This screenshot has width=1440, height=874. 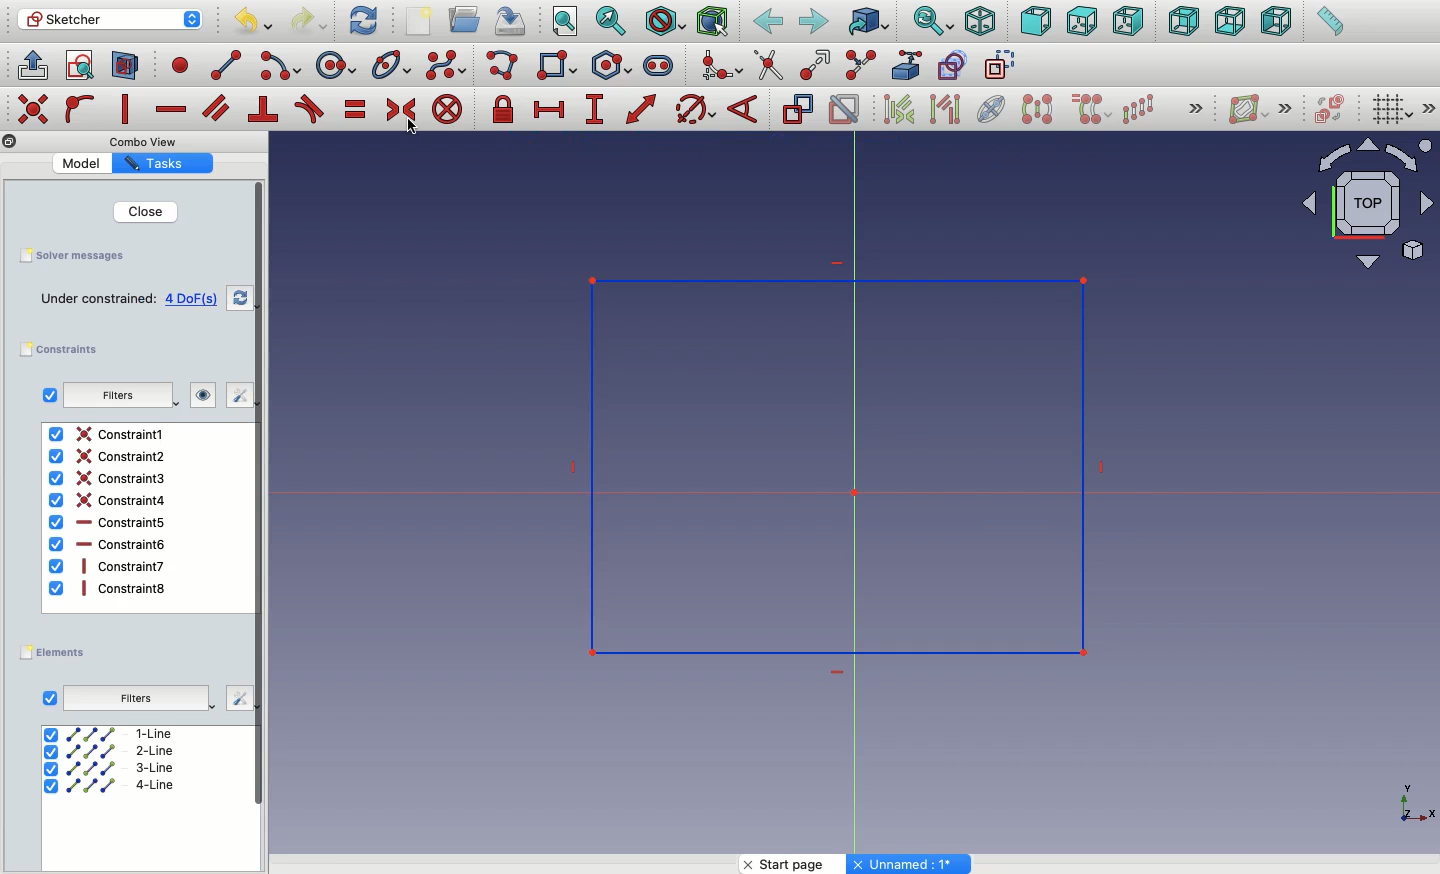 What do you see at coordinates (1329, 23) in the screenshot?
I see `Measure` at bounding box center [1329, 23].